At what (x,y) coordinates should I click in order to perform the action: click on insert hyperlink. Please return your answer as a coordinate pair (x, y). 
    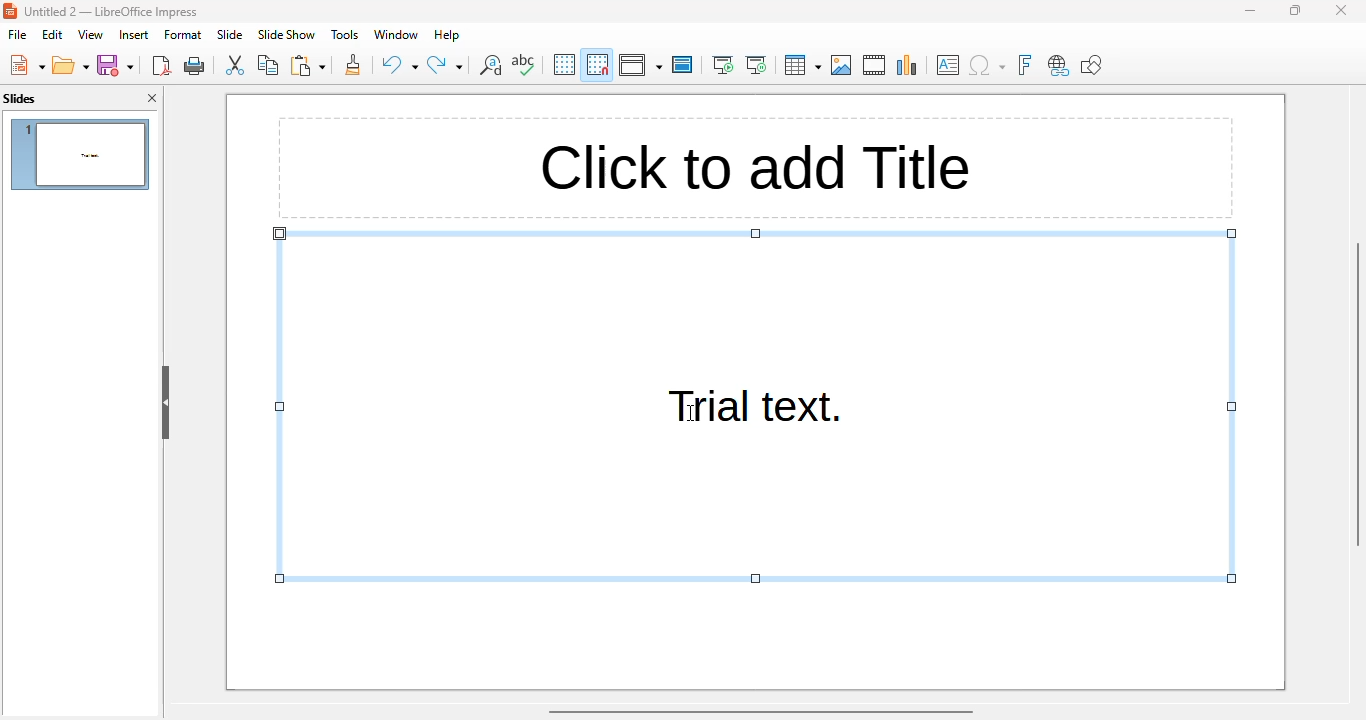
    Looking at the image, I should click on (1058, 66).